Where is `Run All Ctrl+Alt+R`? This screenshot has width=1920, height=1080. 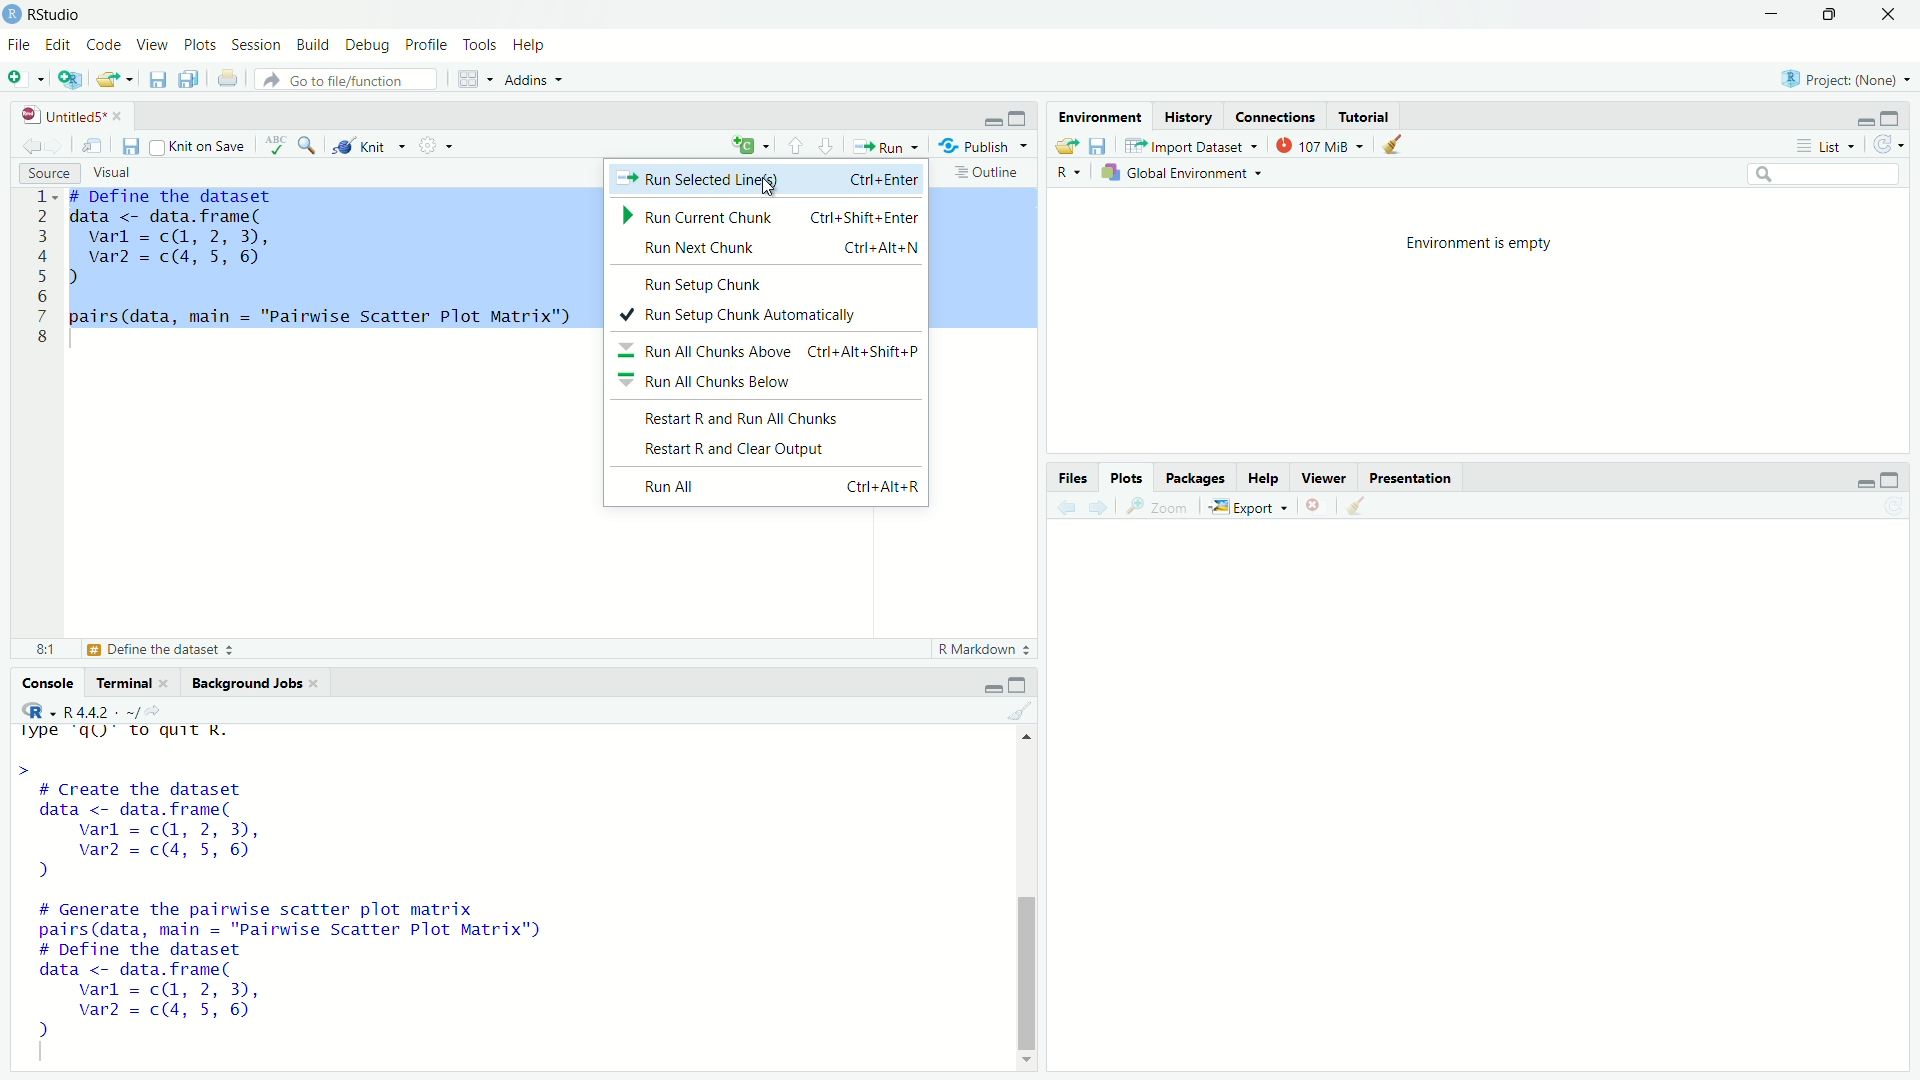
Run All Ctrl+Alt+R is located at coordinates (773, 485).